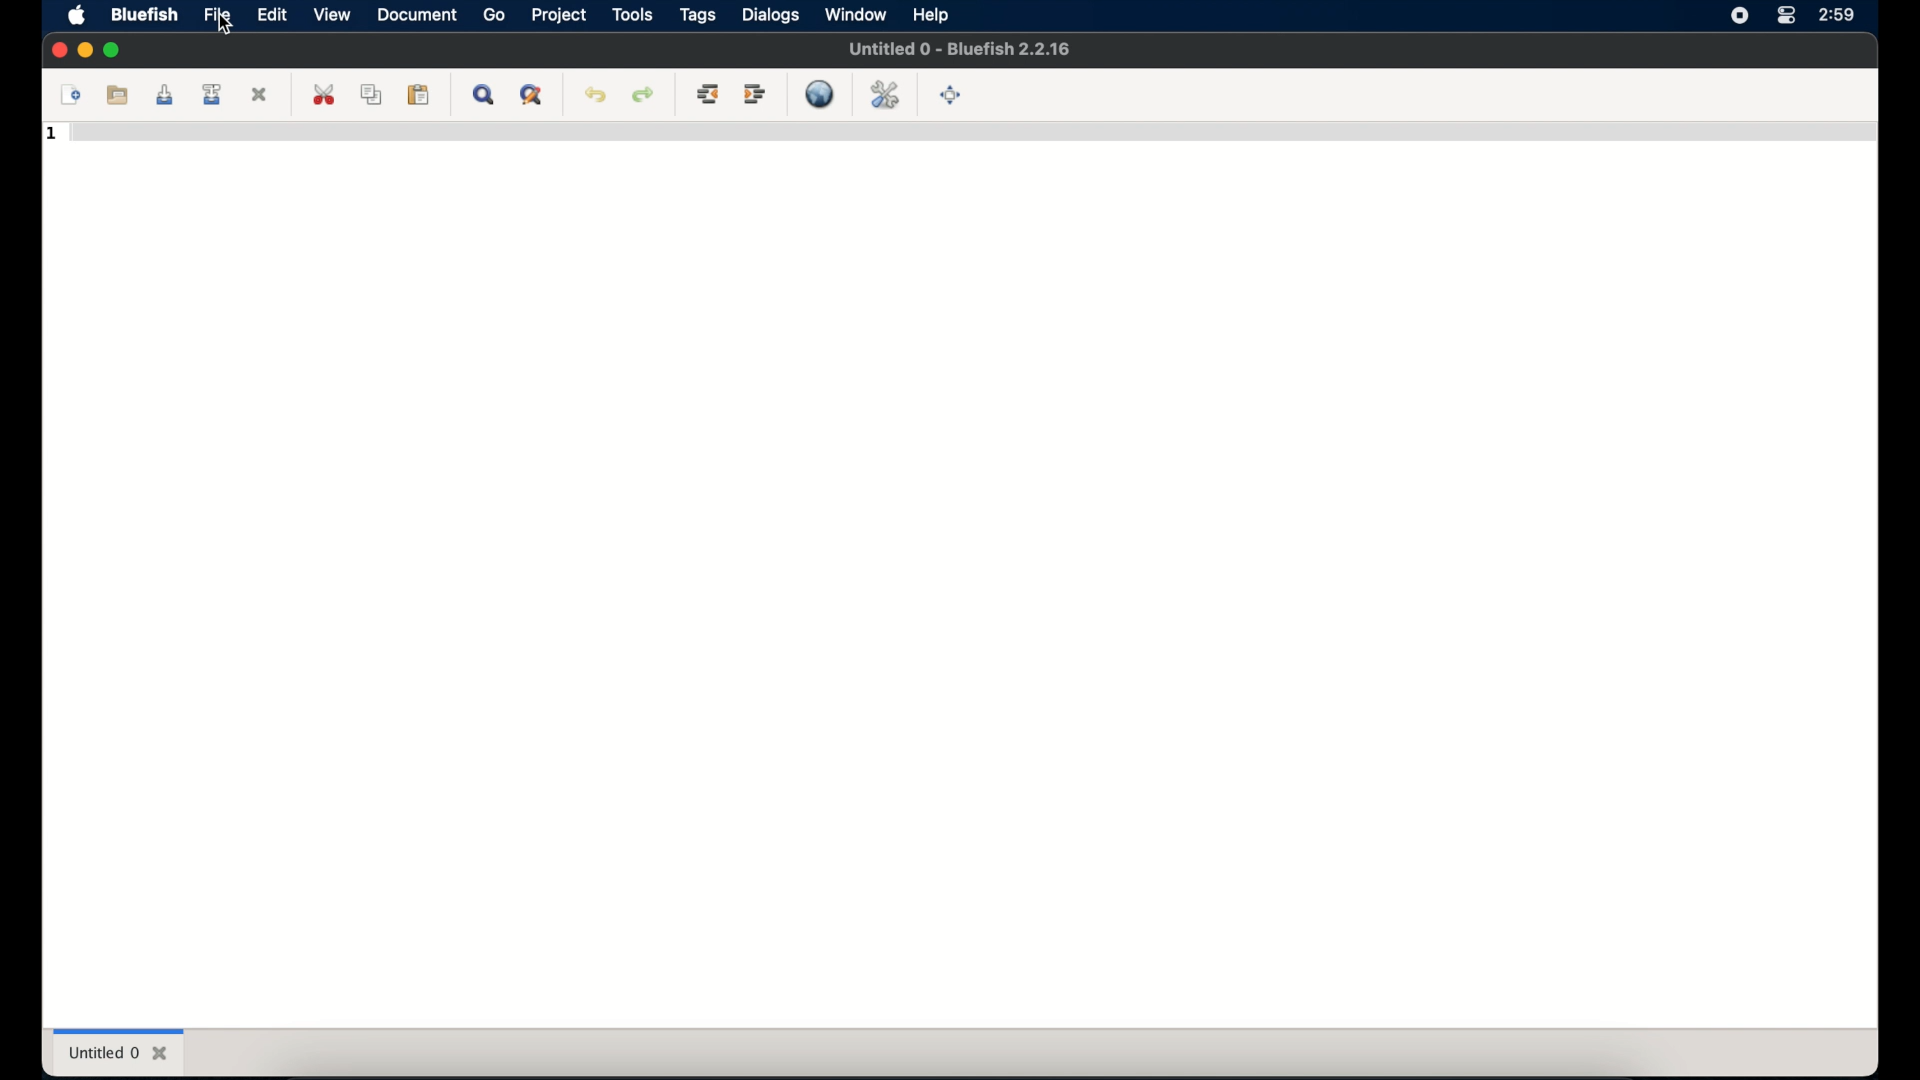  What do you see at coordinates (632, 14) in the screenshot?
I see `tools` at bounding box center [632, 14].